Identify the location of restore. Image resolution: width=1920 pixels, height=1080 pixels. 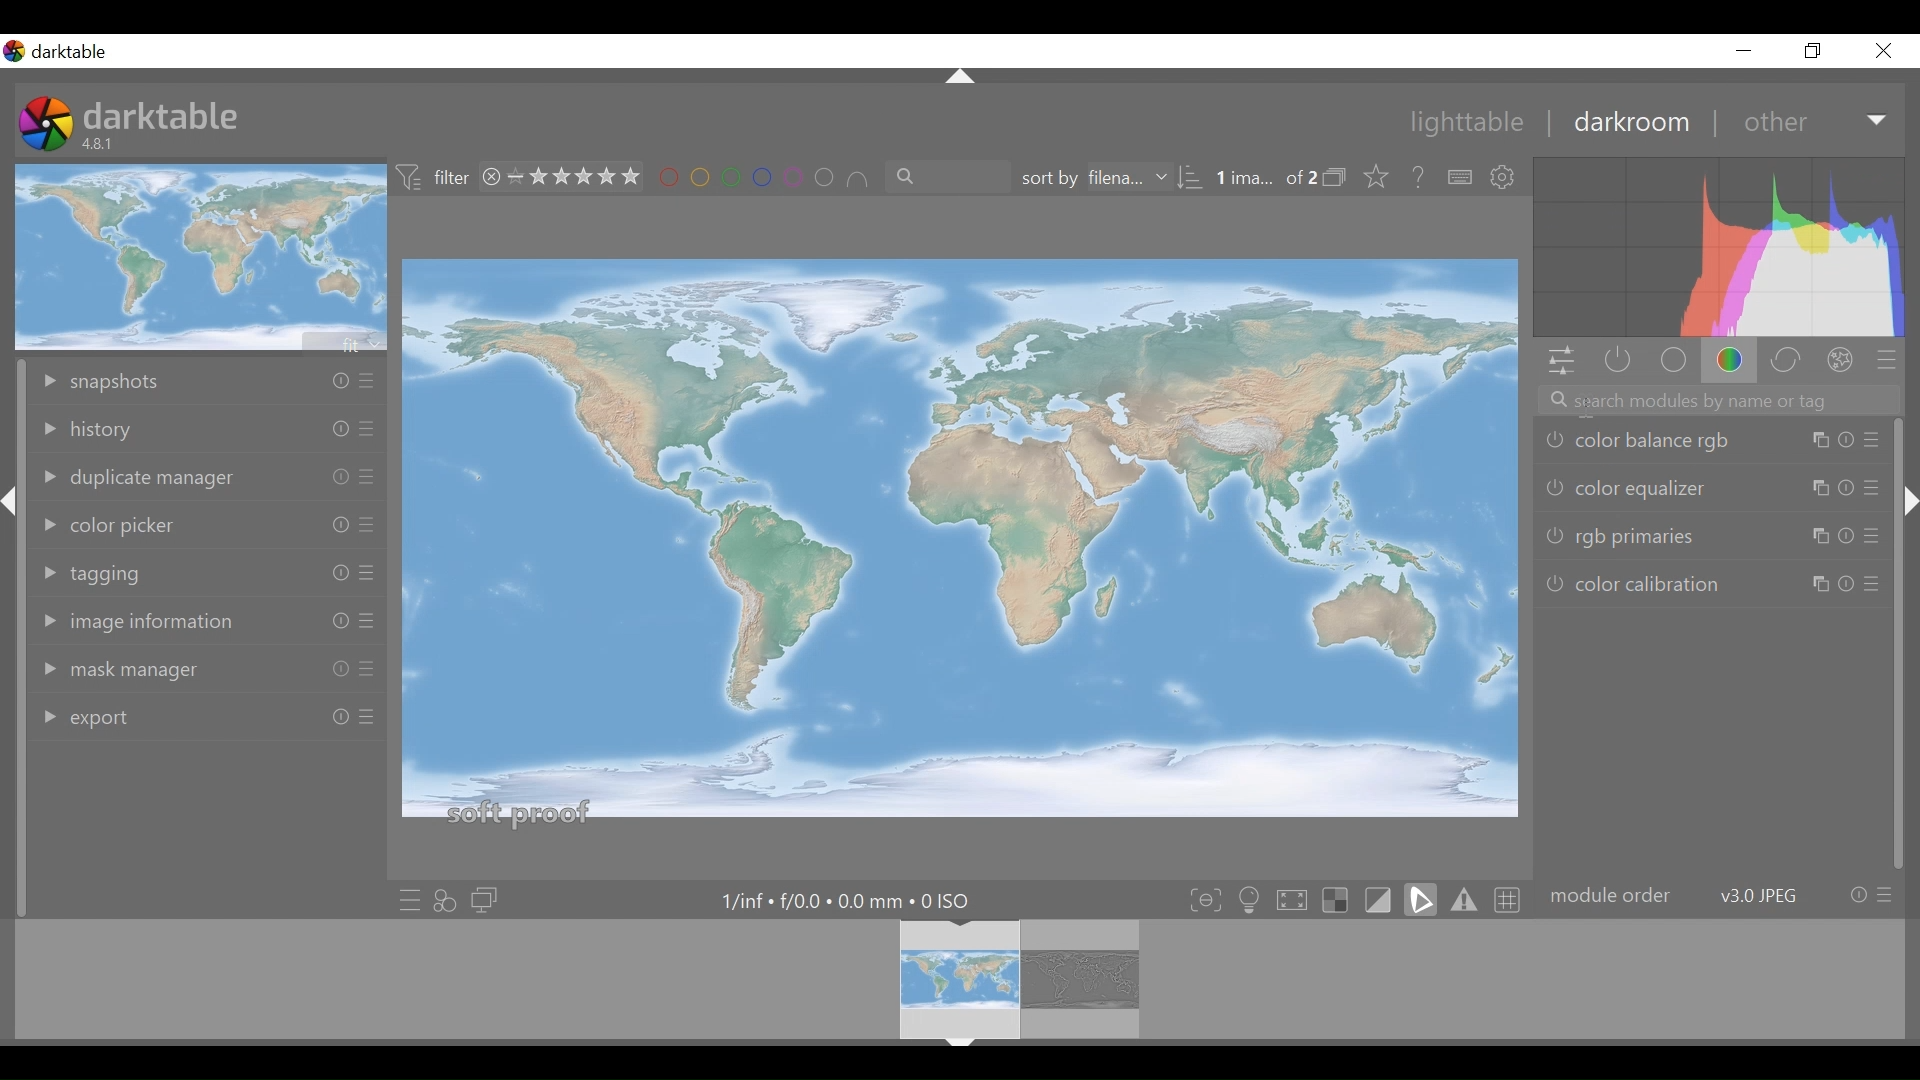
(1815, 51).